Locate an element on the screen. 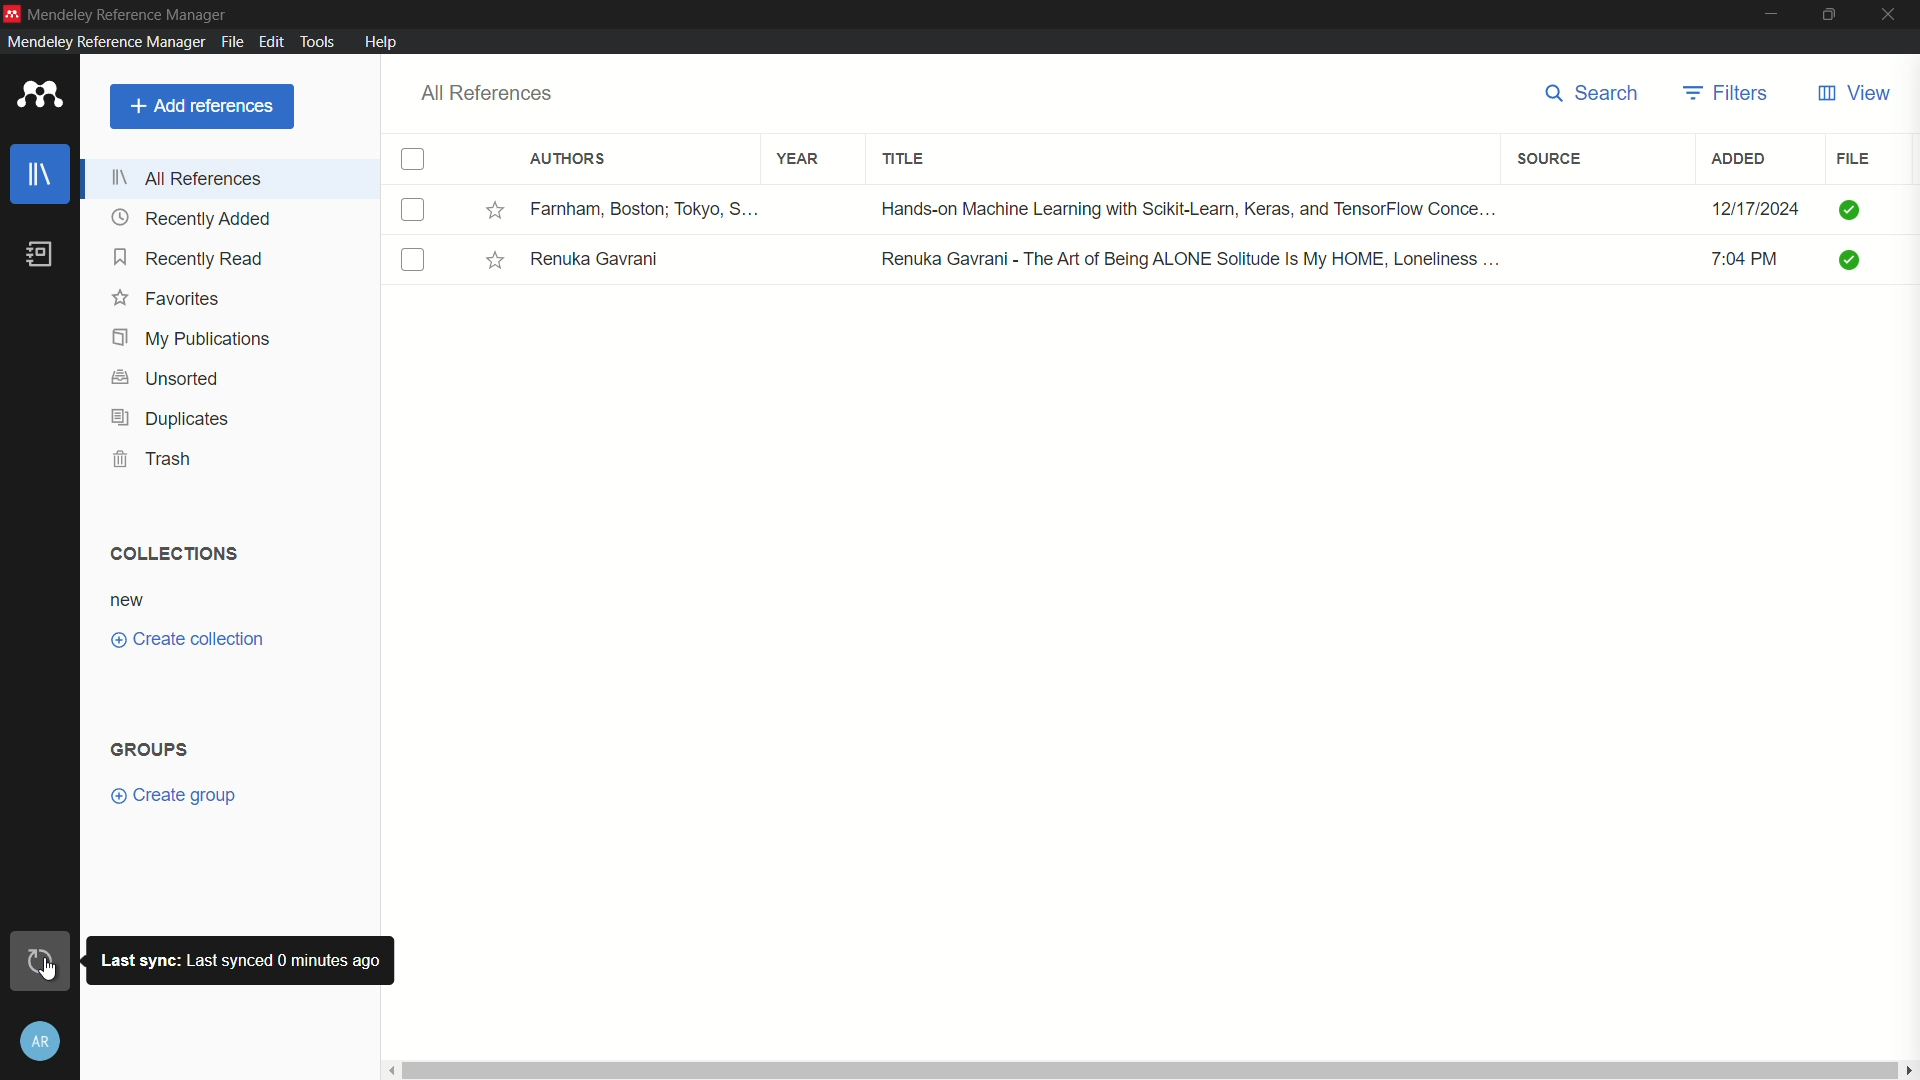 Image resolution: width=1920 pixels, height=1080 pixels. time is located at coordinates (1750, 258).